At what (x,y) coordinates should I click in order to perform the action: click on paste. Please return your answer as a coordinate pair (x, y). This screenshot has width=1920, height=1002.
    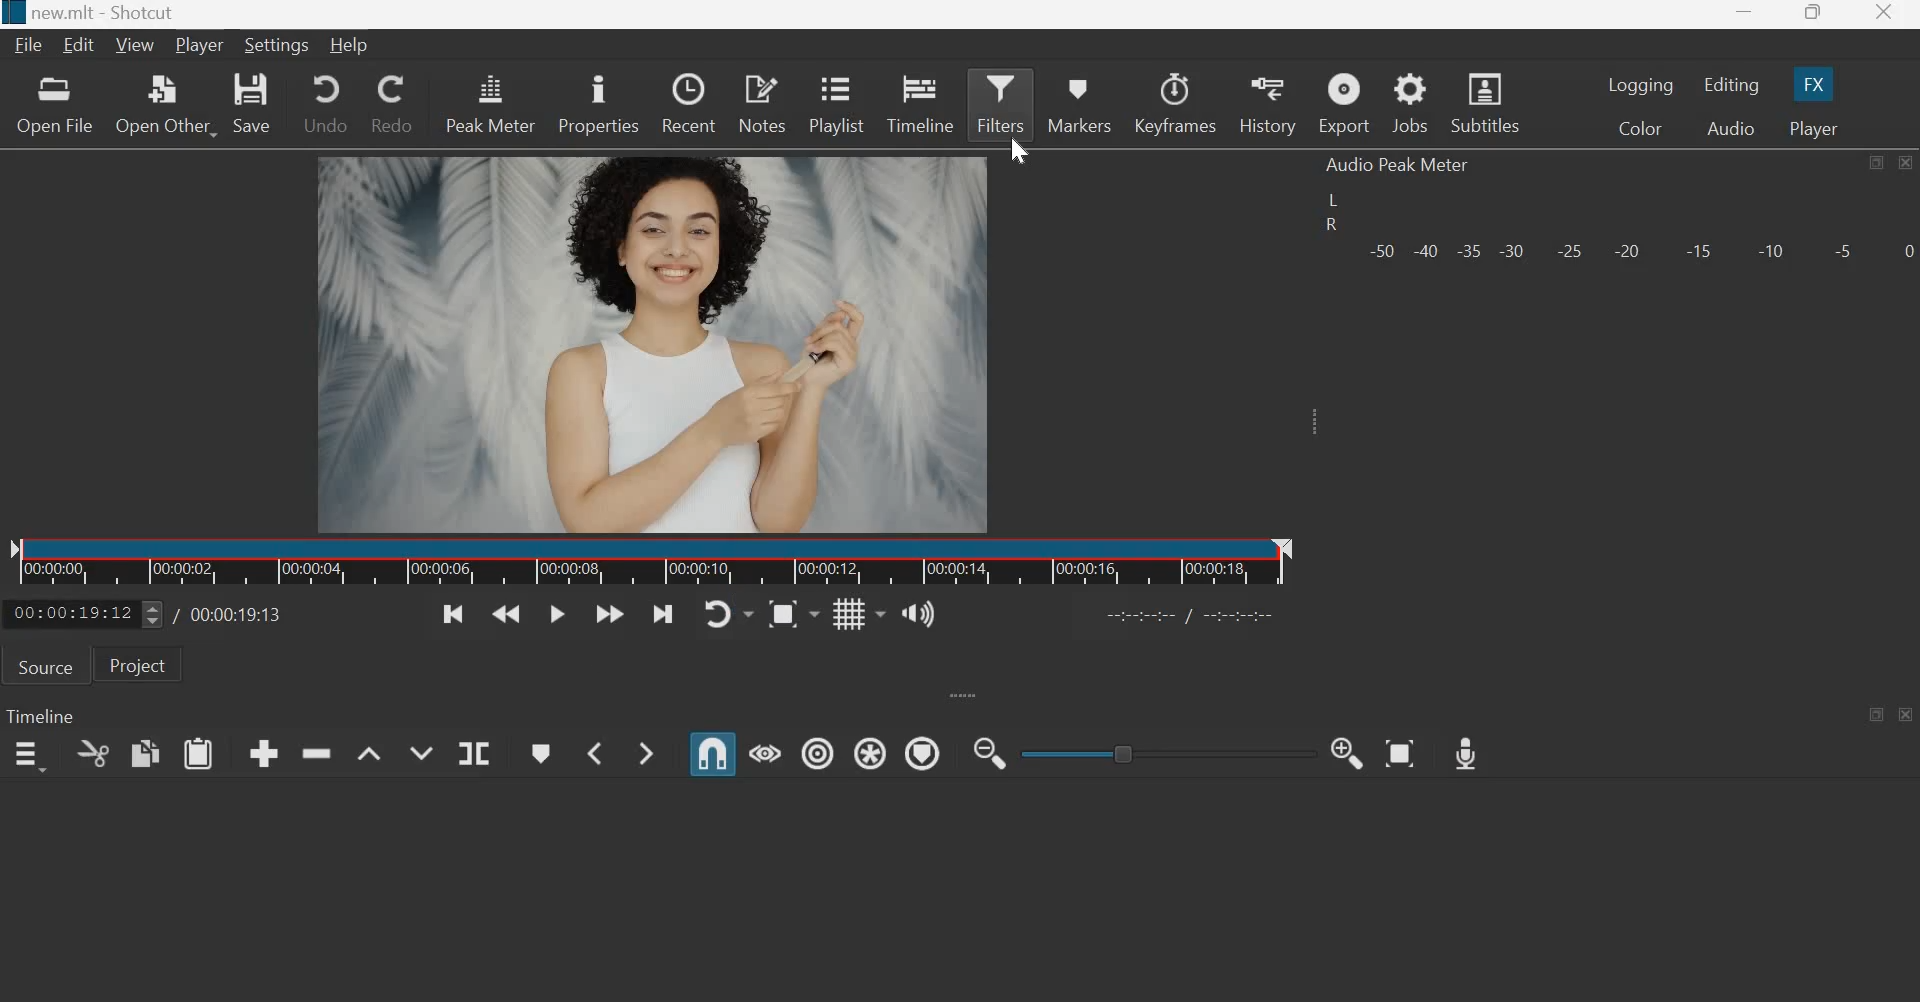
    Looking at the image, I should click on (199, 752).